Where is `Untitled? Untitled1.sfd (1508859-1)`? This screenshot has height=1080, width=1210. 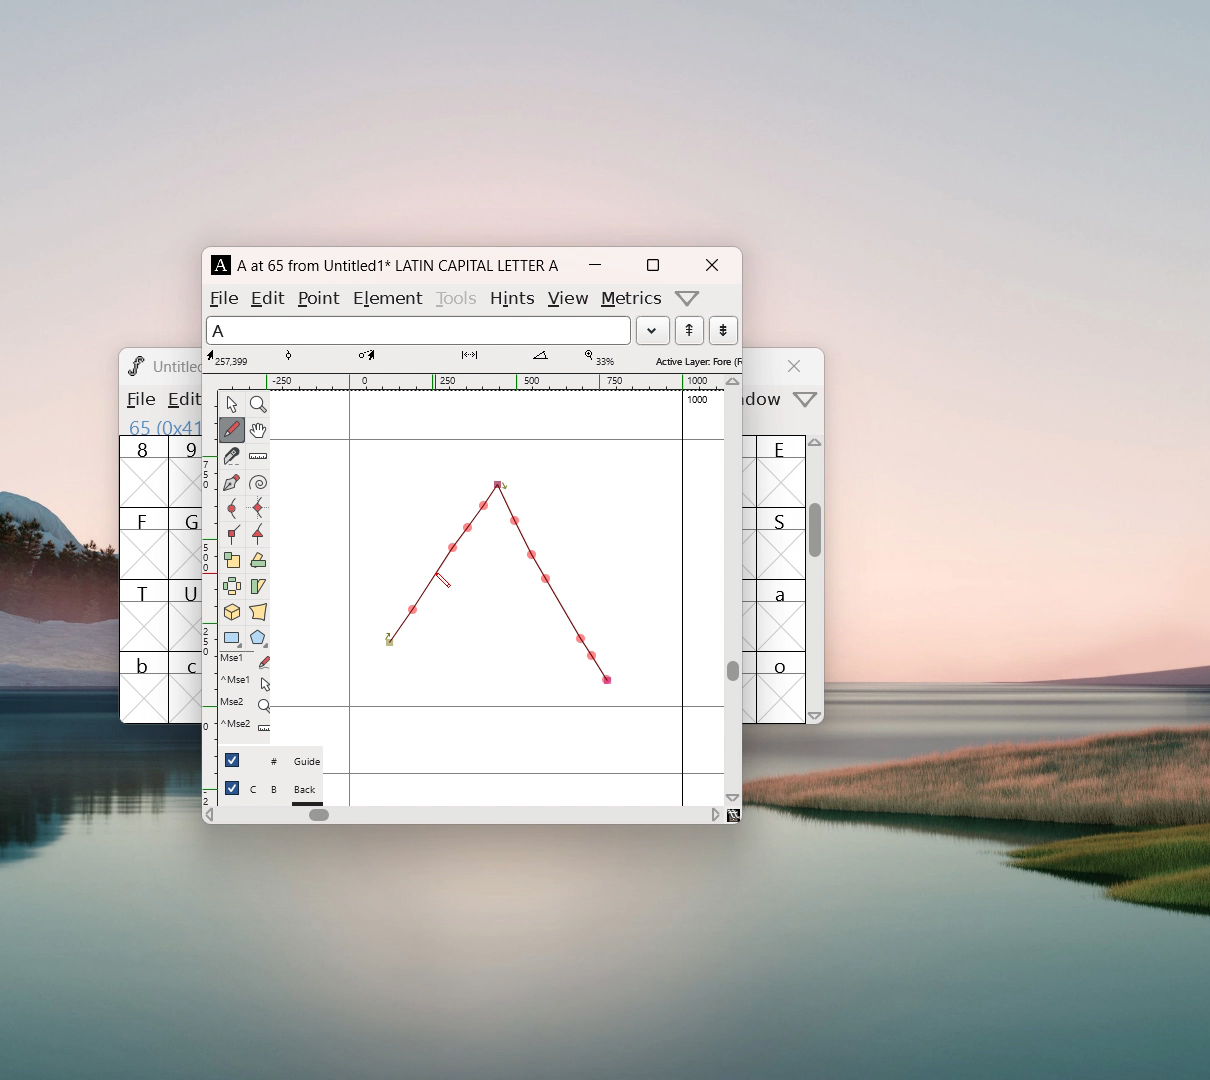
Untitled? Untitled1.sfd (1508859-1) is located at coordinates (177, 366).